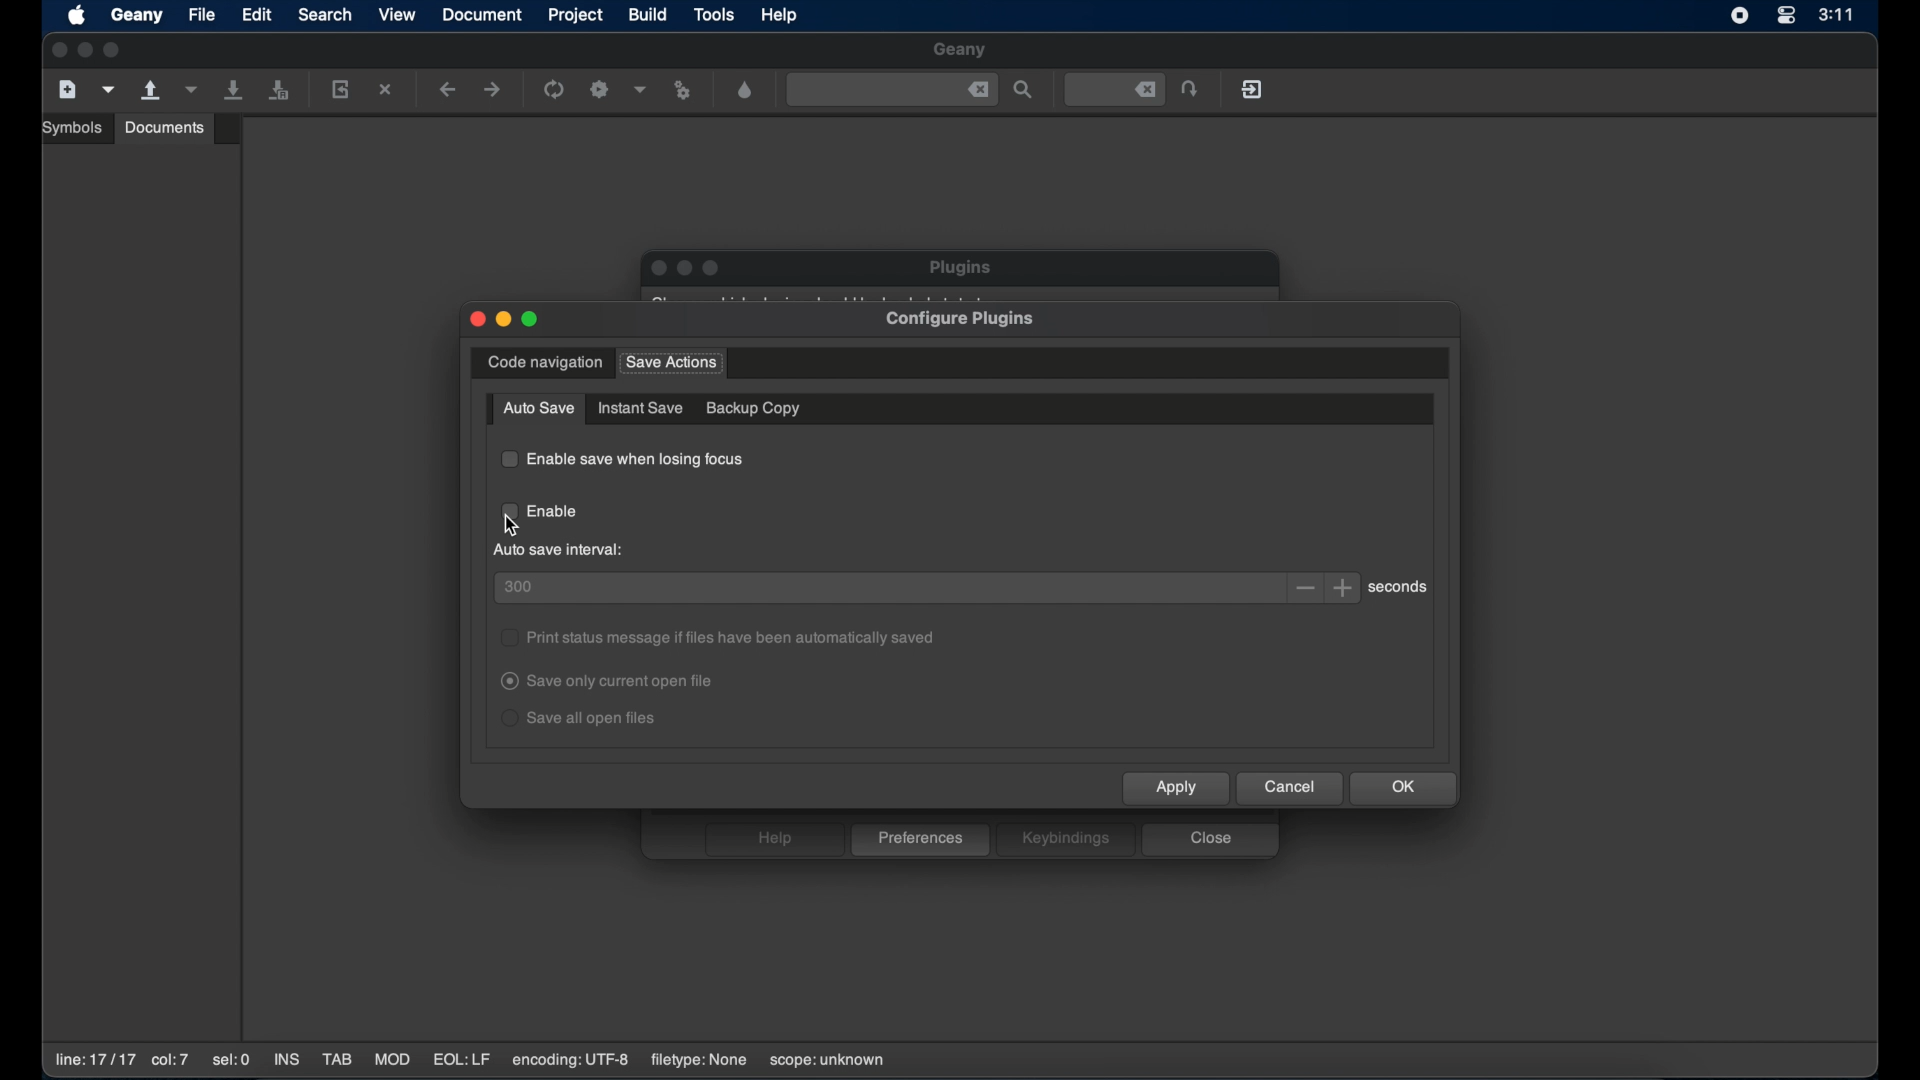  What do you see at coordinates (235, 90) in the screenshot?
I see `save all current file` at bounding box center [235, 90].